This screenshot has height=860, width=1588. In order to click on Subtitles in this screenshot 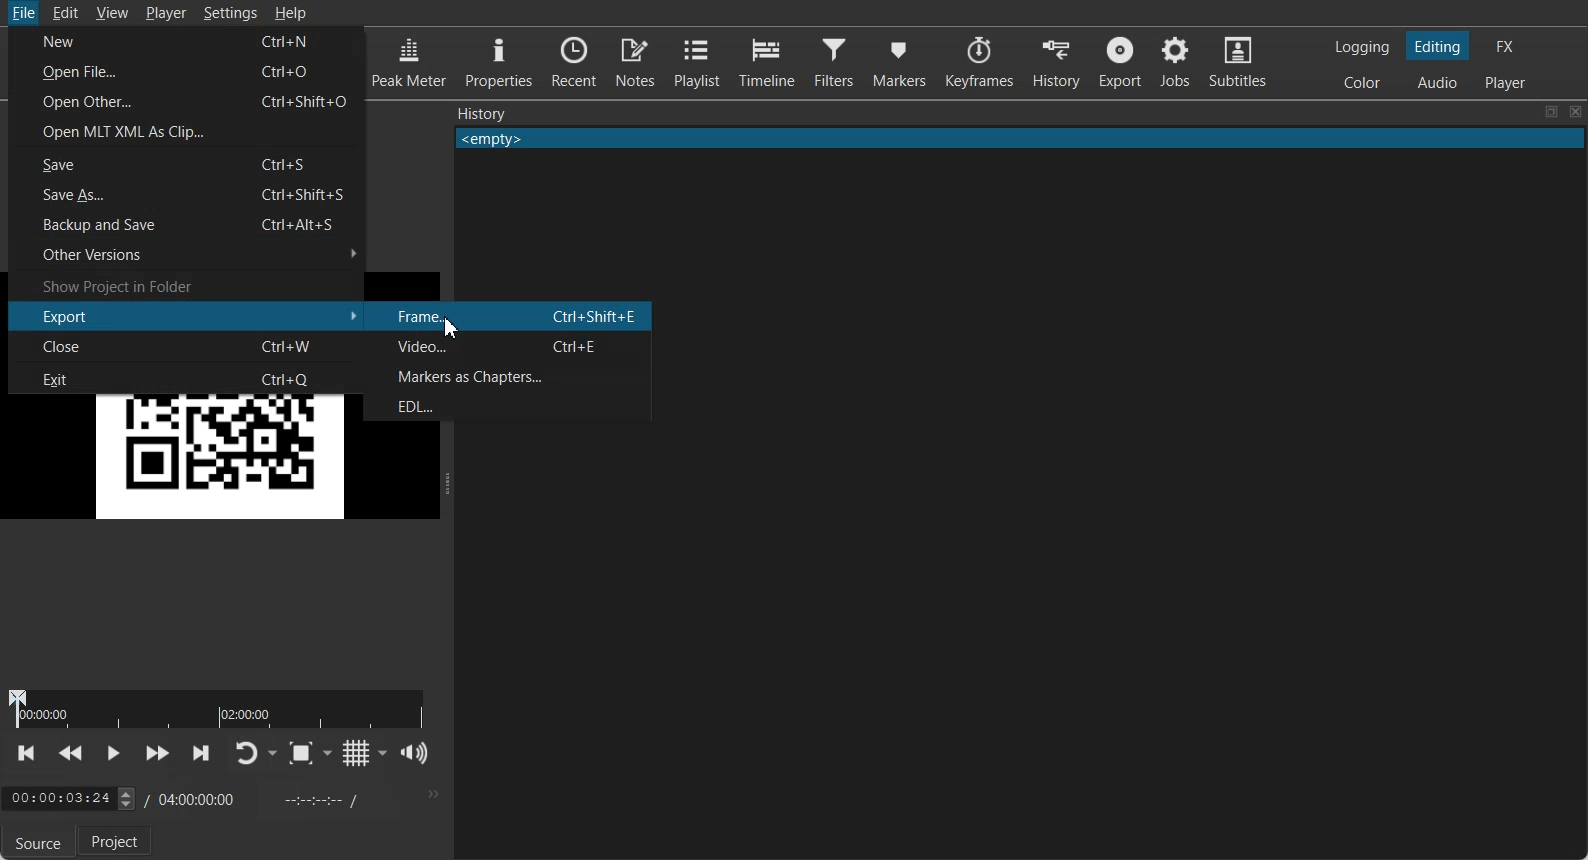, I will do `click(1238, 60)`.